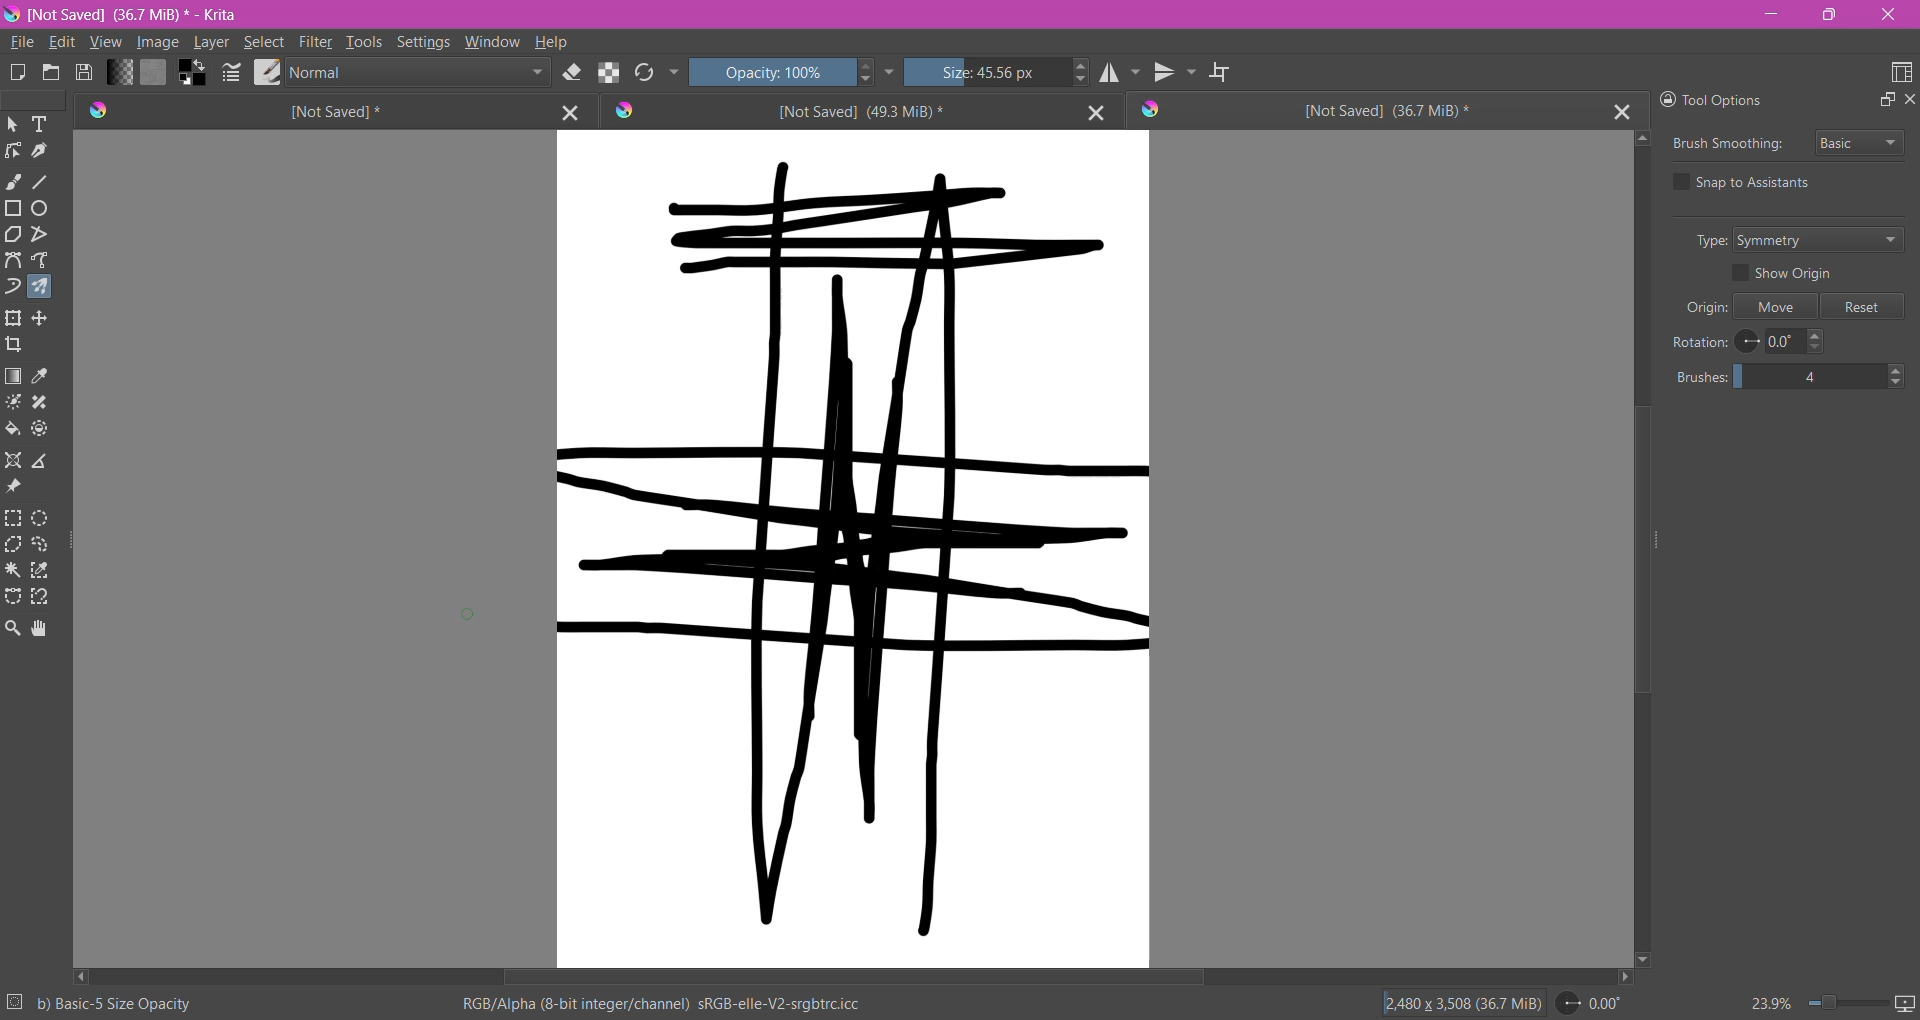 This screenshot has width=1920, height=1020. Describe the element at coordinates (42, 259) in the screenshot. I see `Freehand Path Tool` at that location.